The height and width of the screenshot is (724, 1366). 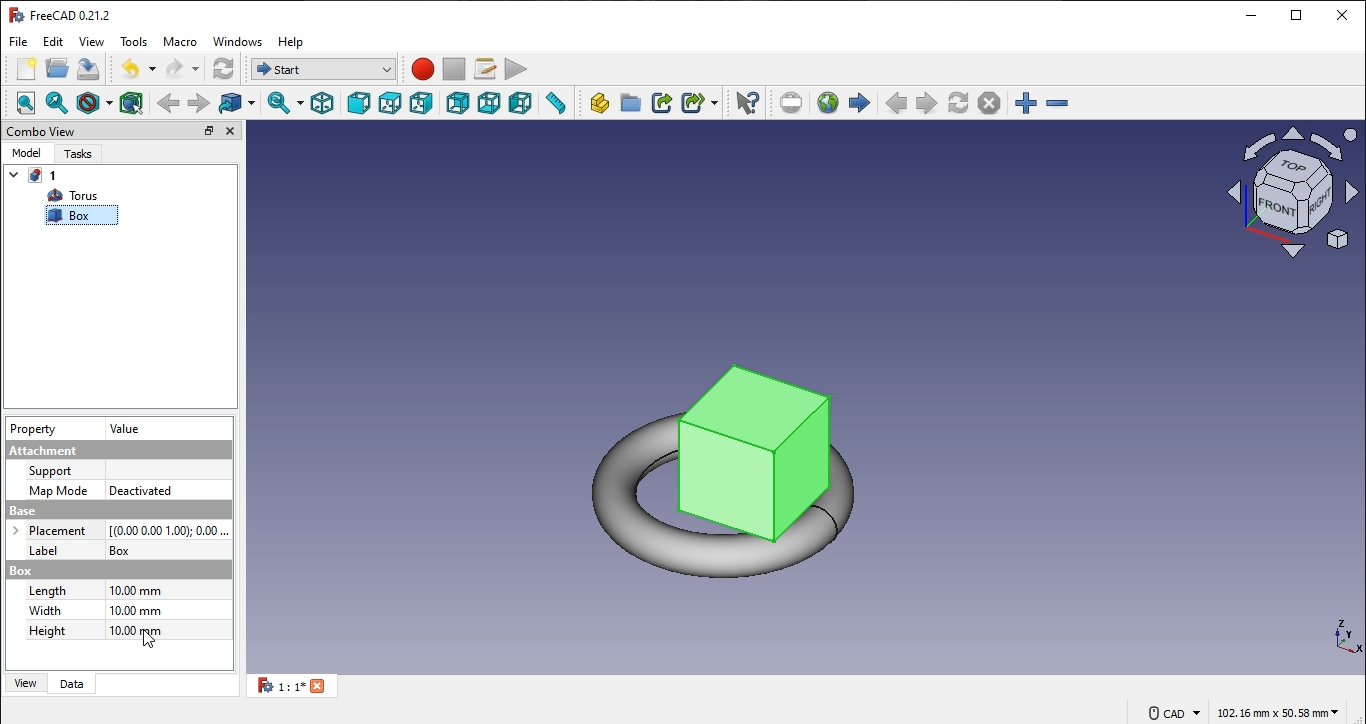 What do you see at coordinates (320, 67) in the screenshot?
I see `workbench` at bounding box center [320, 67].